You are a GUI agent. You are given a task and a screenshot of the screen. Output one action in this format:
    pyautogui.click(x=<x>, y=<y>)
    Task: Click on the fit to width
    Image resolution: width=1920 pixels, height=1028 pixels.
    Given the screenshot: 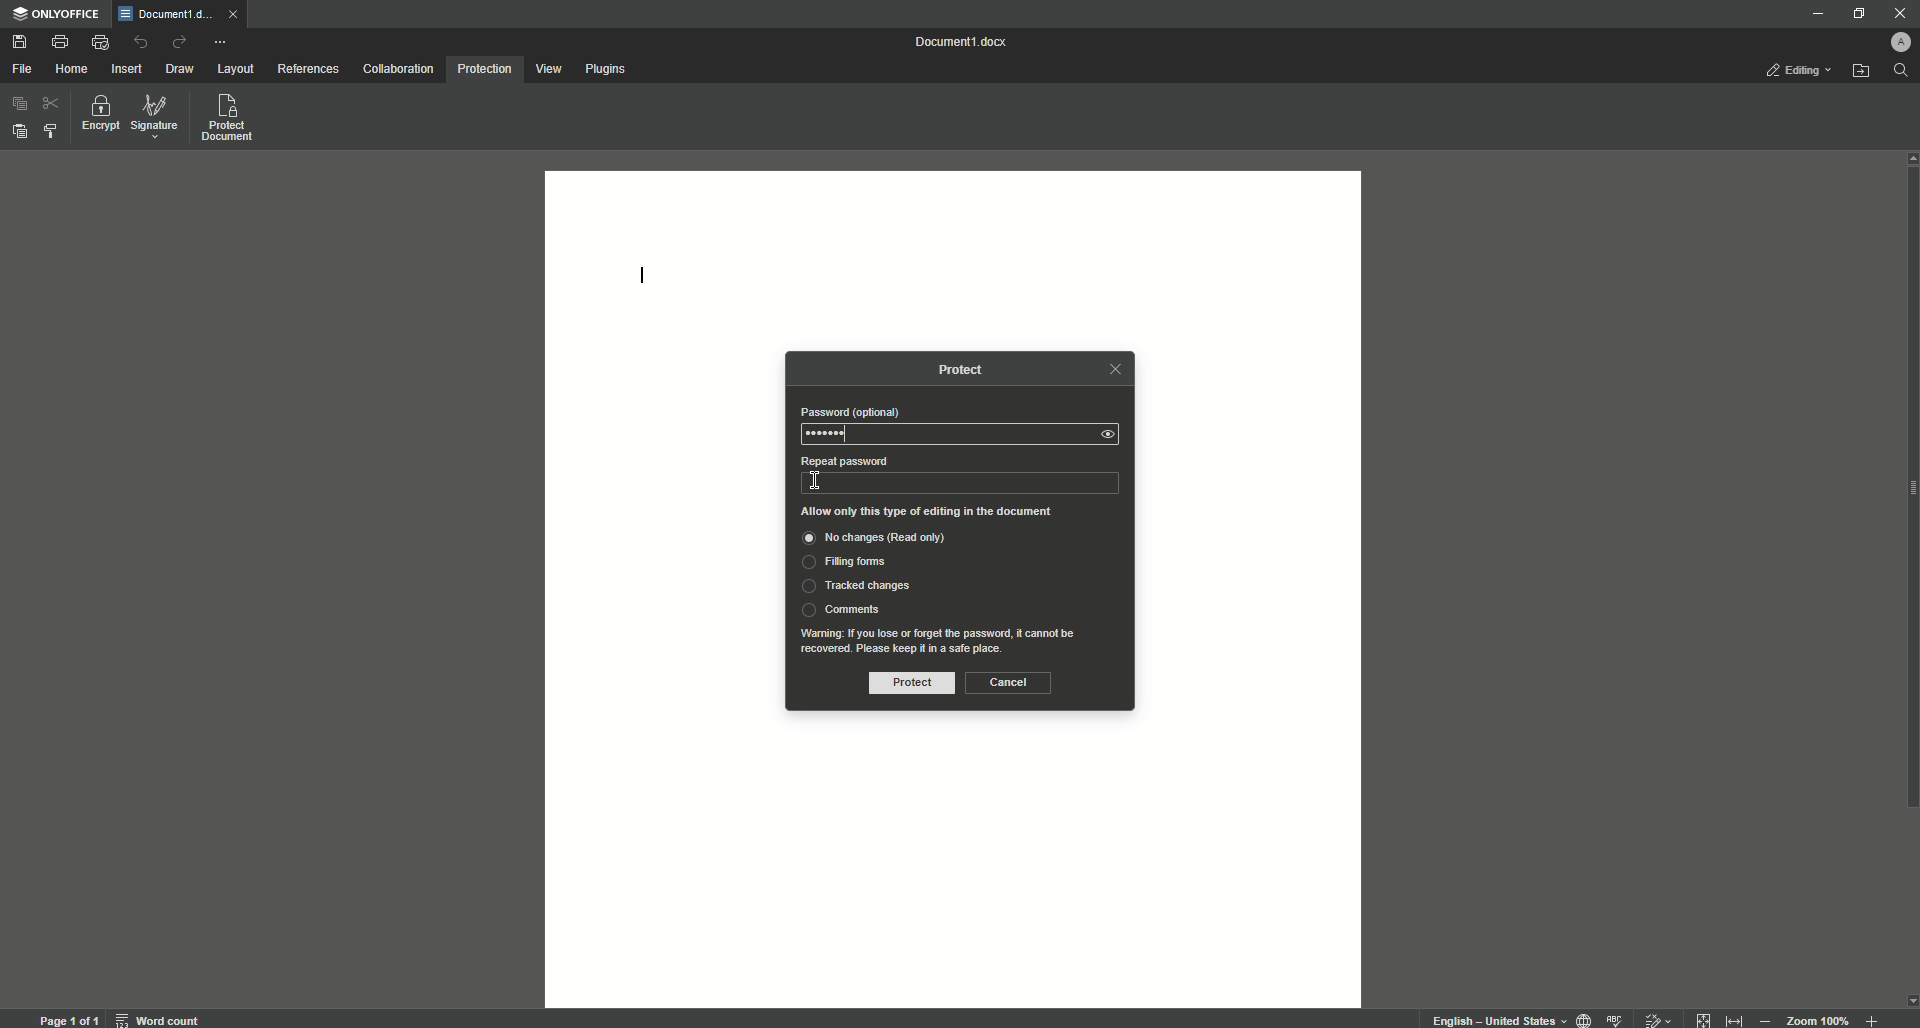 What is the action you would take?
    pyautogui.click(x=1732, y=1019)
    